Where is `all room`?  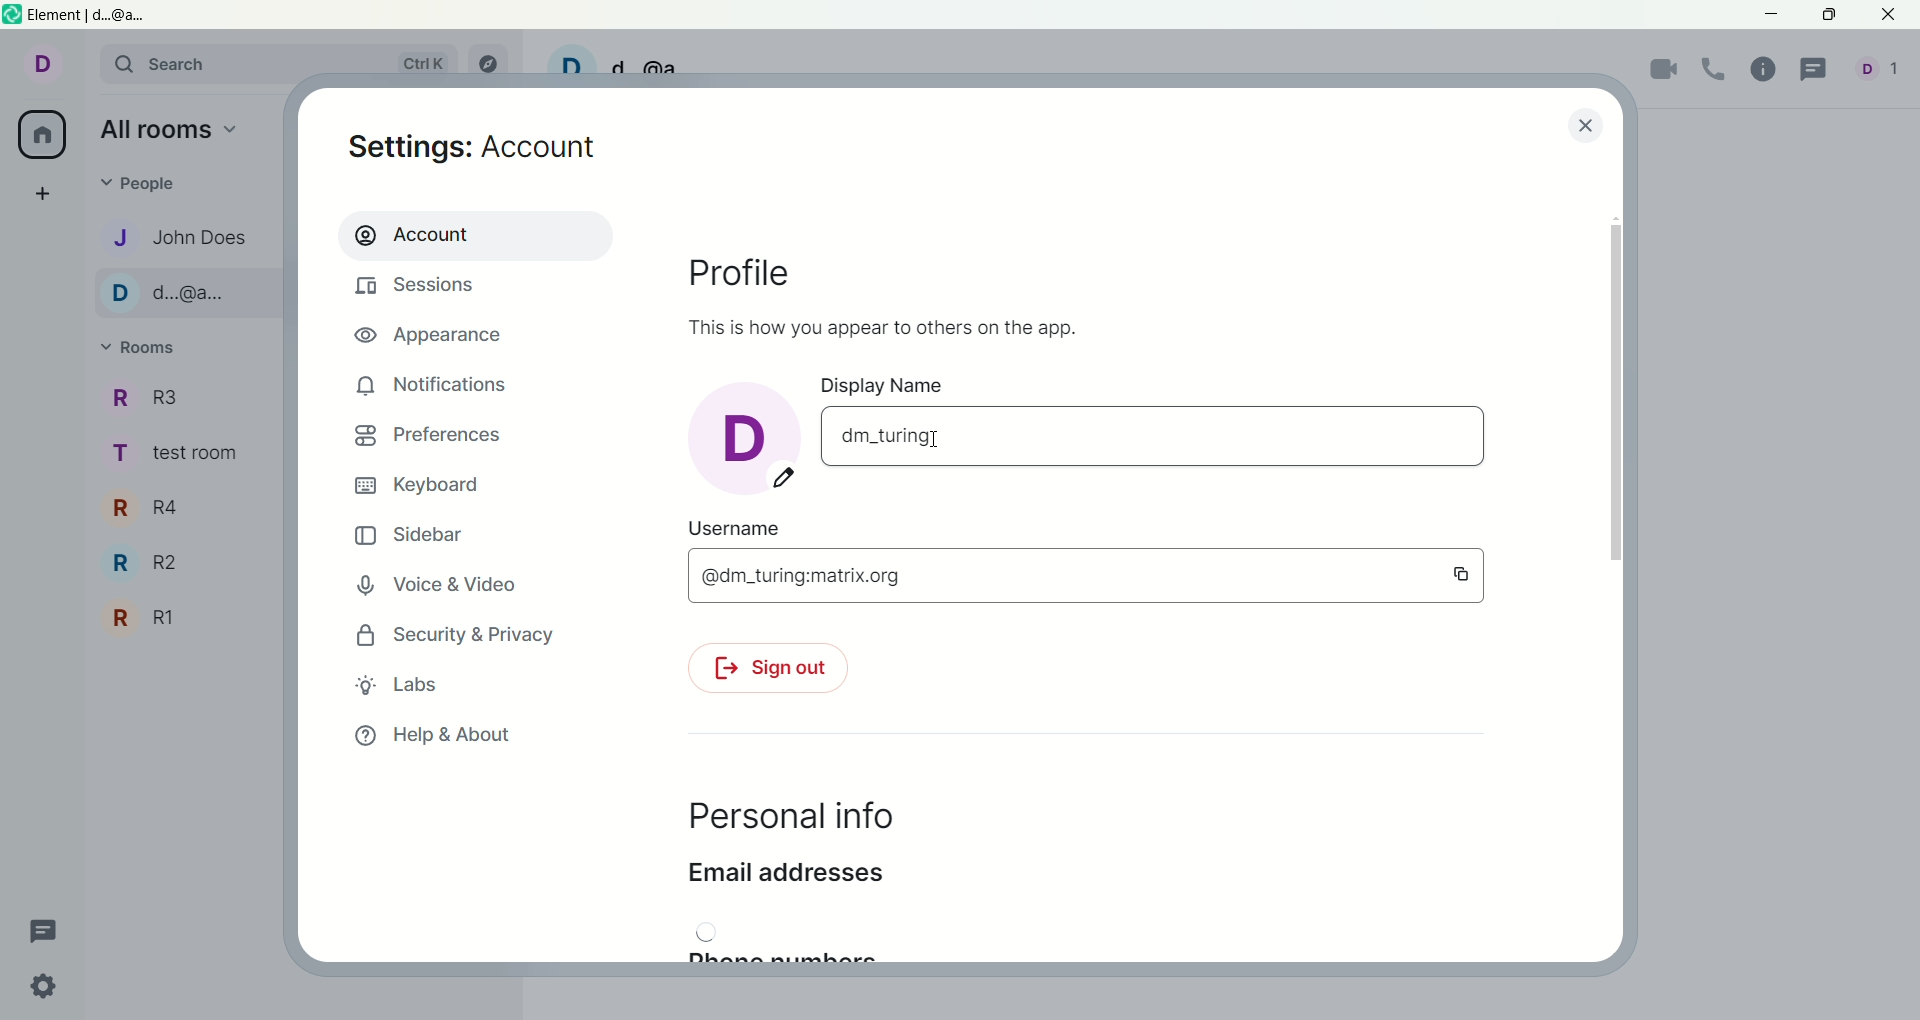
all room is located at coordinates (39, 136).